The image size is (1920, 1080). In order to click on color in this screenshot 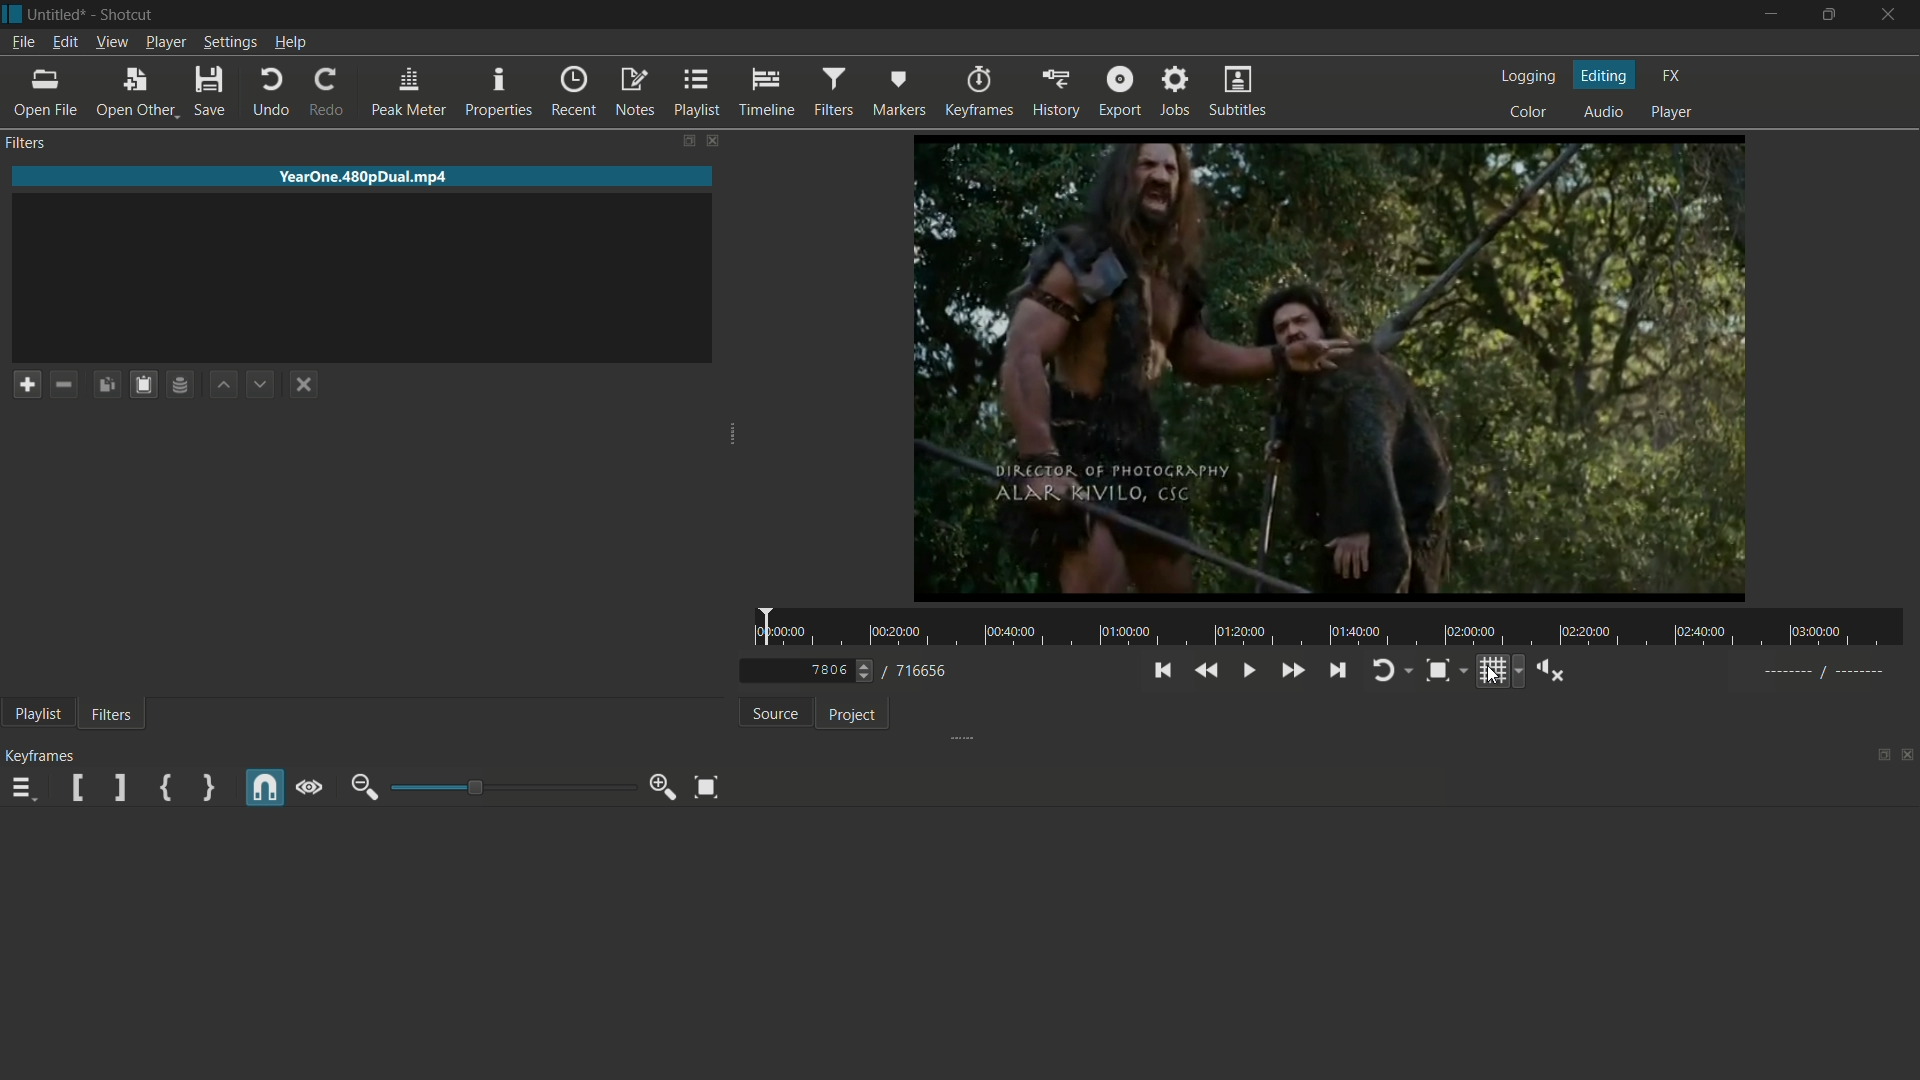, I will do `click(1528, 113)`.